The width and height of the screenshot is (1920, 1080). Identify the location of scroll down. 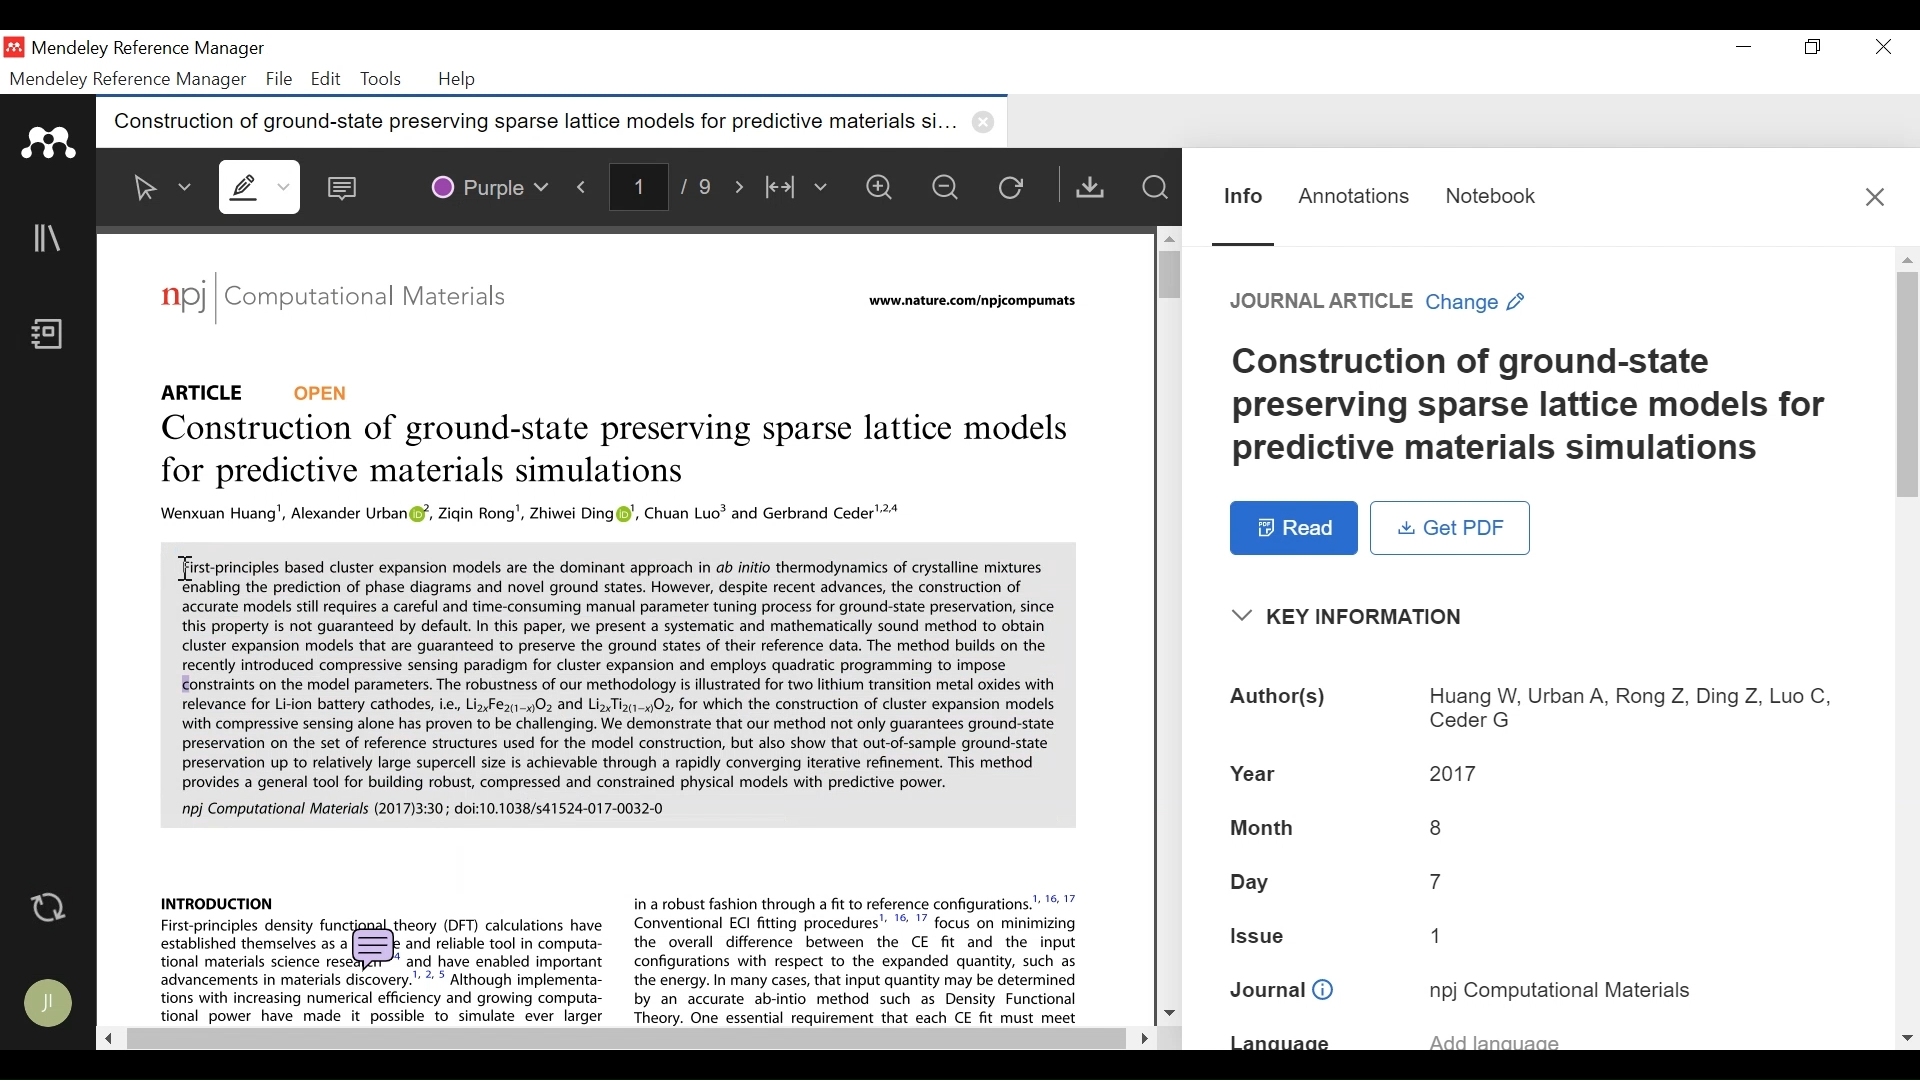
(1907, 1038).